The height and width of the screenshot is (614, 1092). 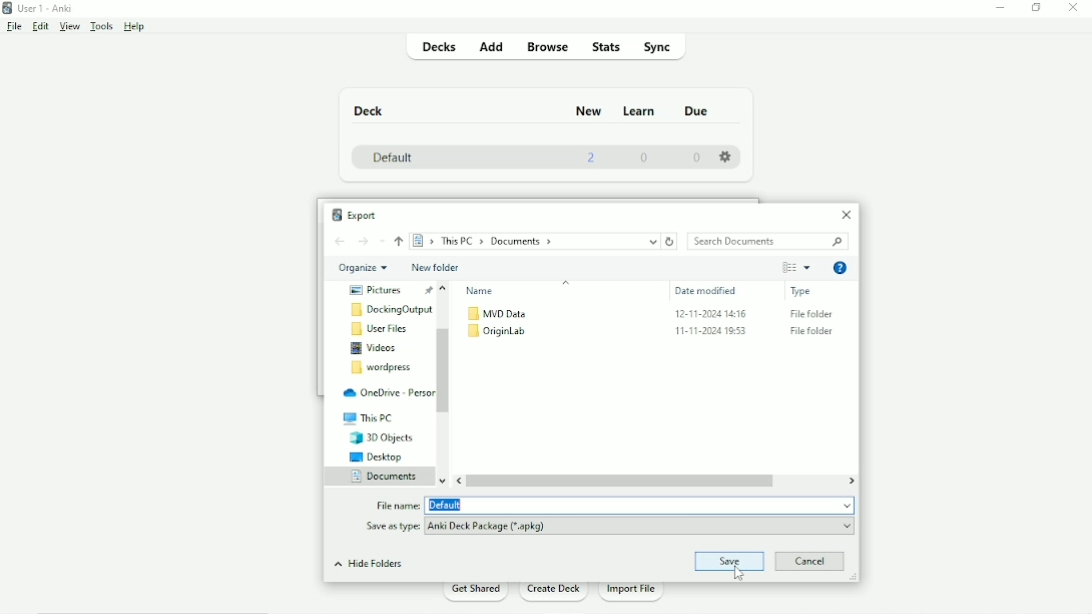 What do you see at coordinates (362, 242) in the screenshot?
I see `Forward` at bounding box center [362, 242].